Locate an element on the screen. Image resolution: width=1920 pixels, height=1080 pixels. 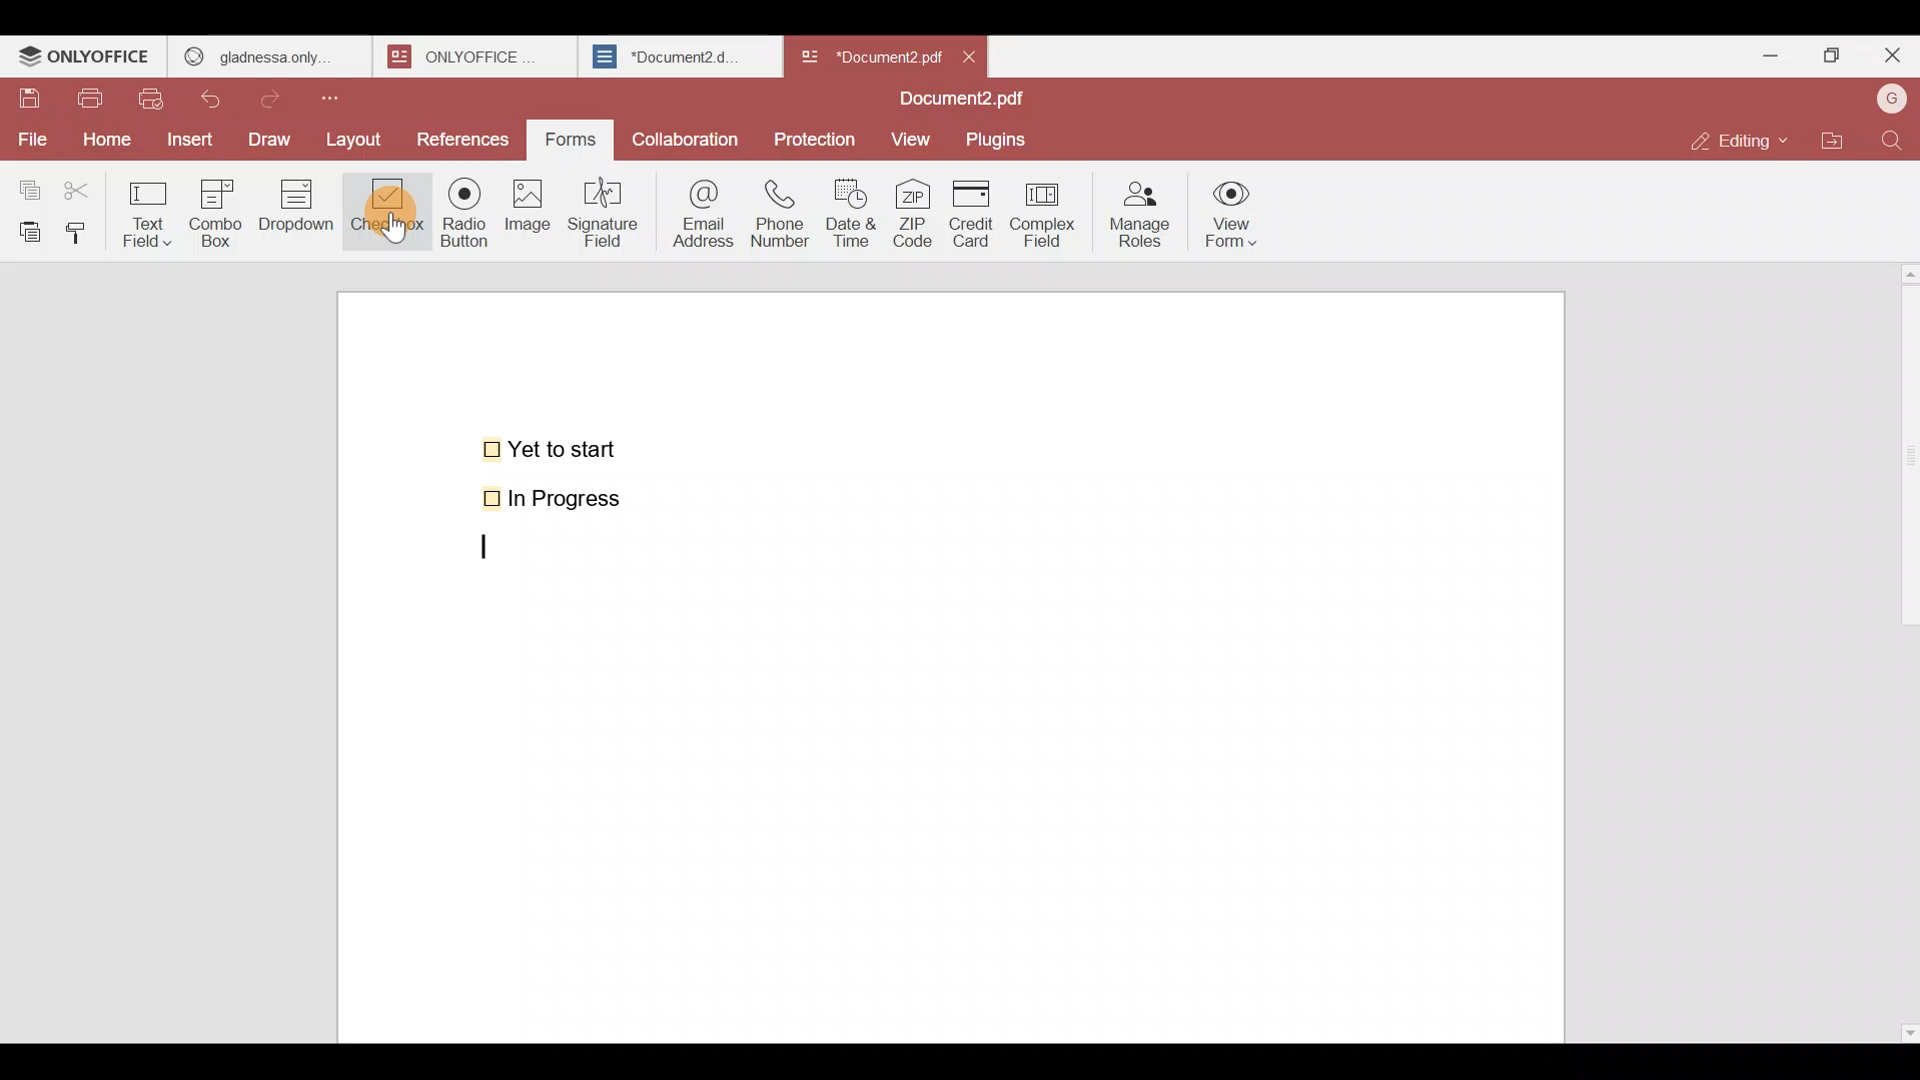
Customize quick access toolbar is located at coordinates (347, 94).